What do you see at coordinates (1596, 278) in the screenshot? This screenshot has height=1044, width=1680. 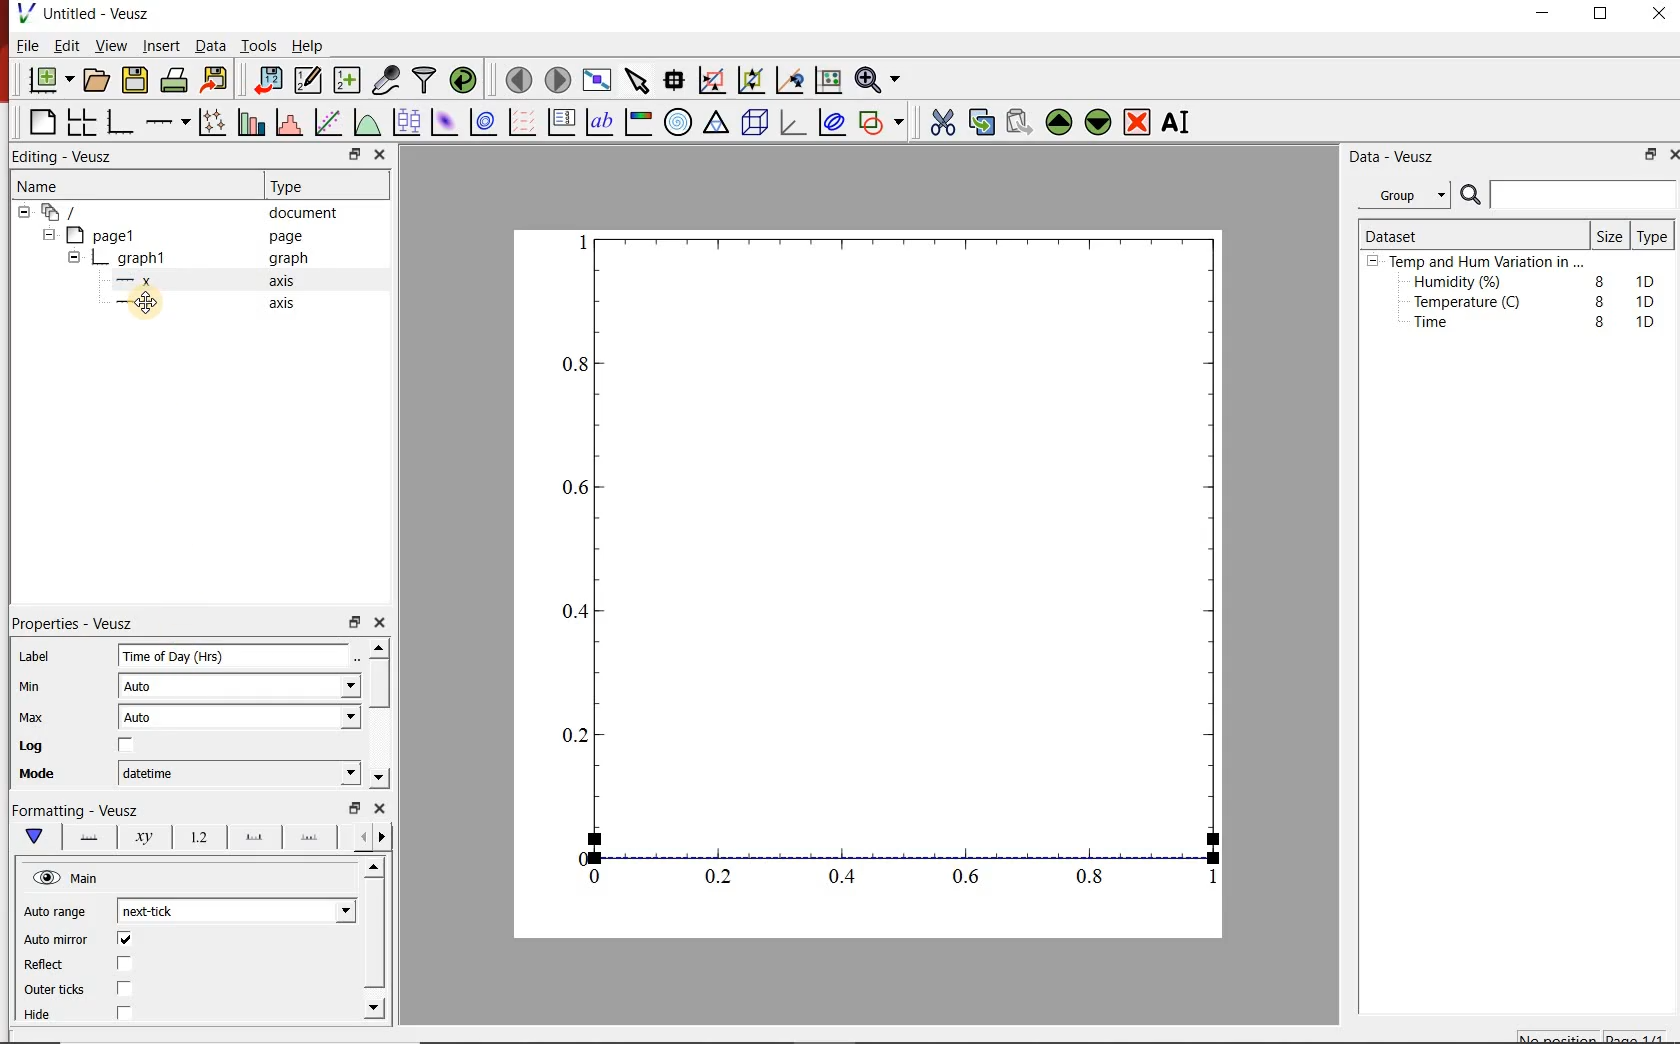 I see `8` at bounding box center [1596, 278].